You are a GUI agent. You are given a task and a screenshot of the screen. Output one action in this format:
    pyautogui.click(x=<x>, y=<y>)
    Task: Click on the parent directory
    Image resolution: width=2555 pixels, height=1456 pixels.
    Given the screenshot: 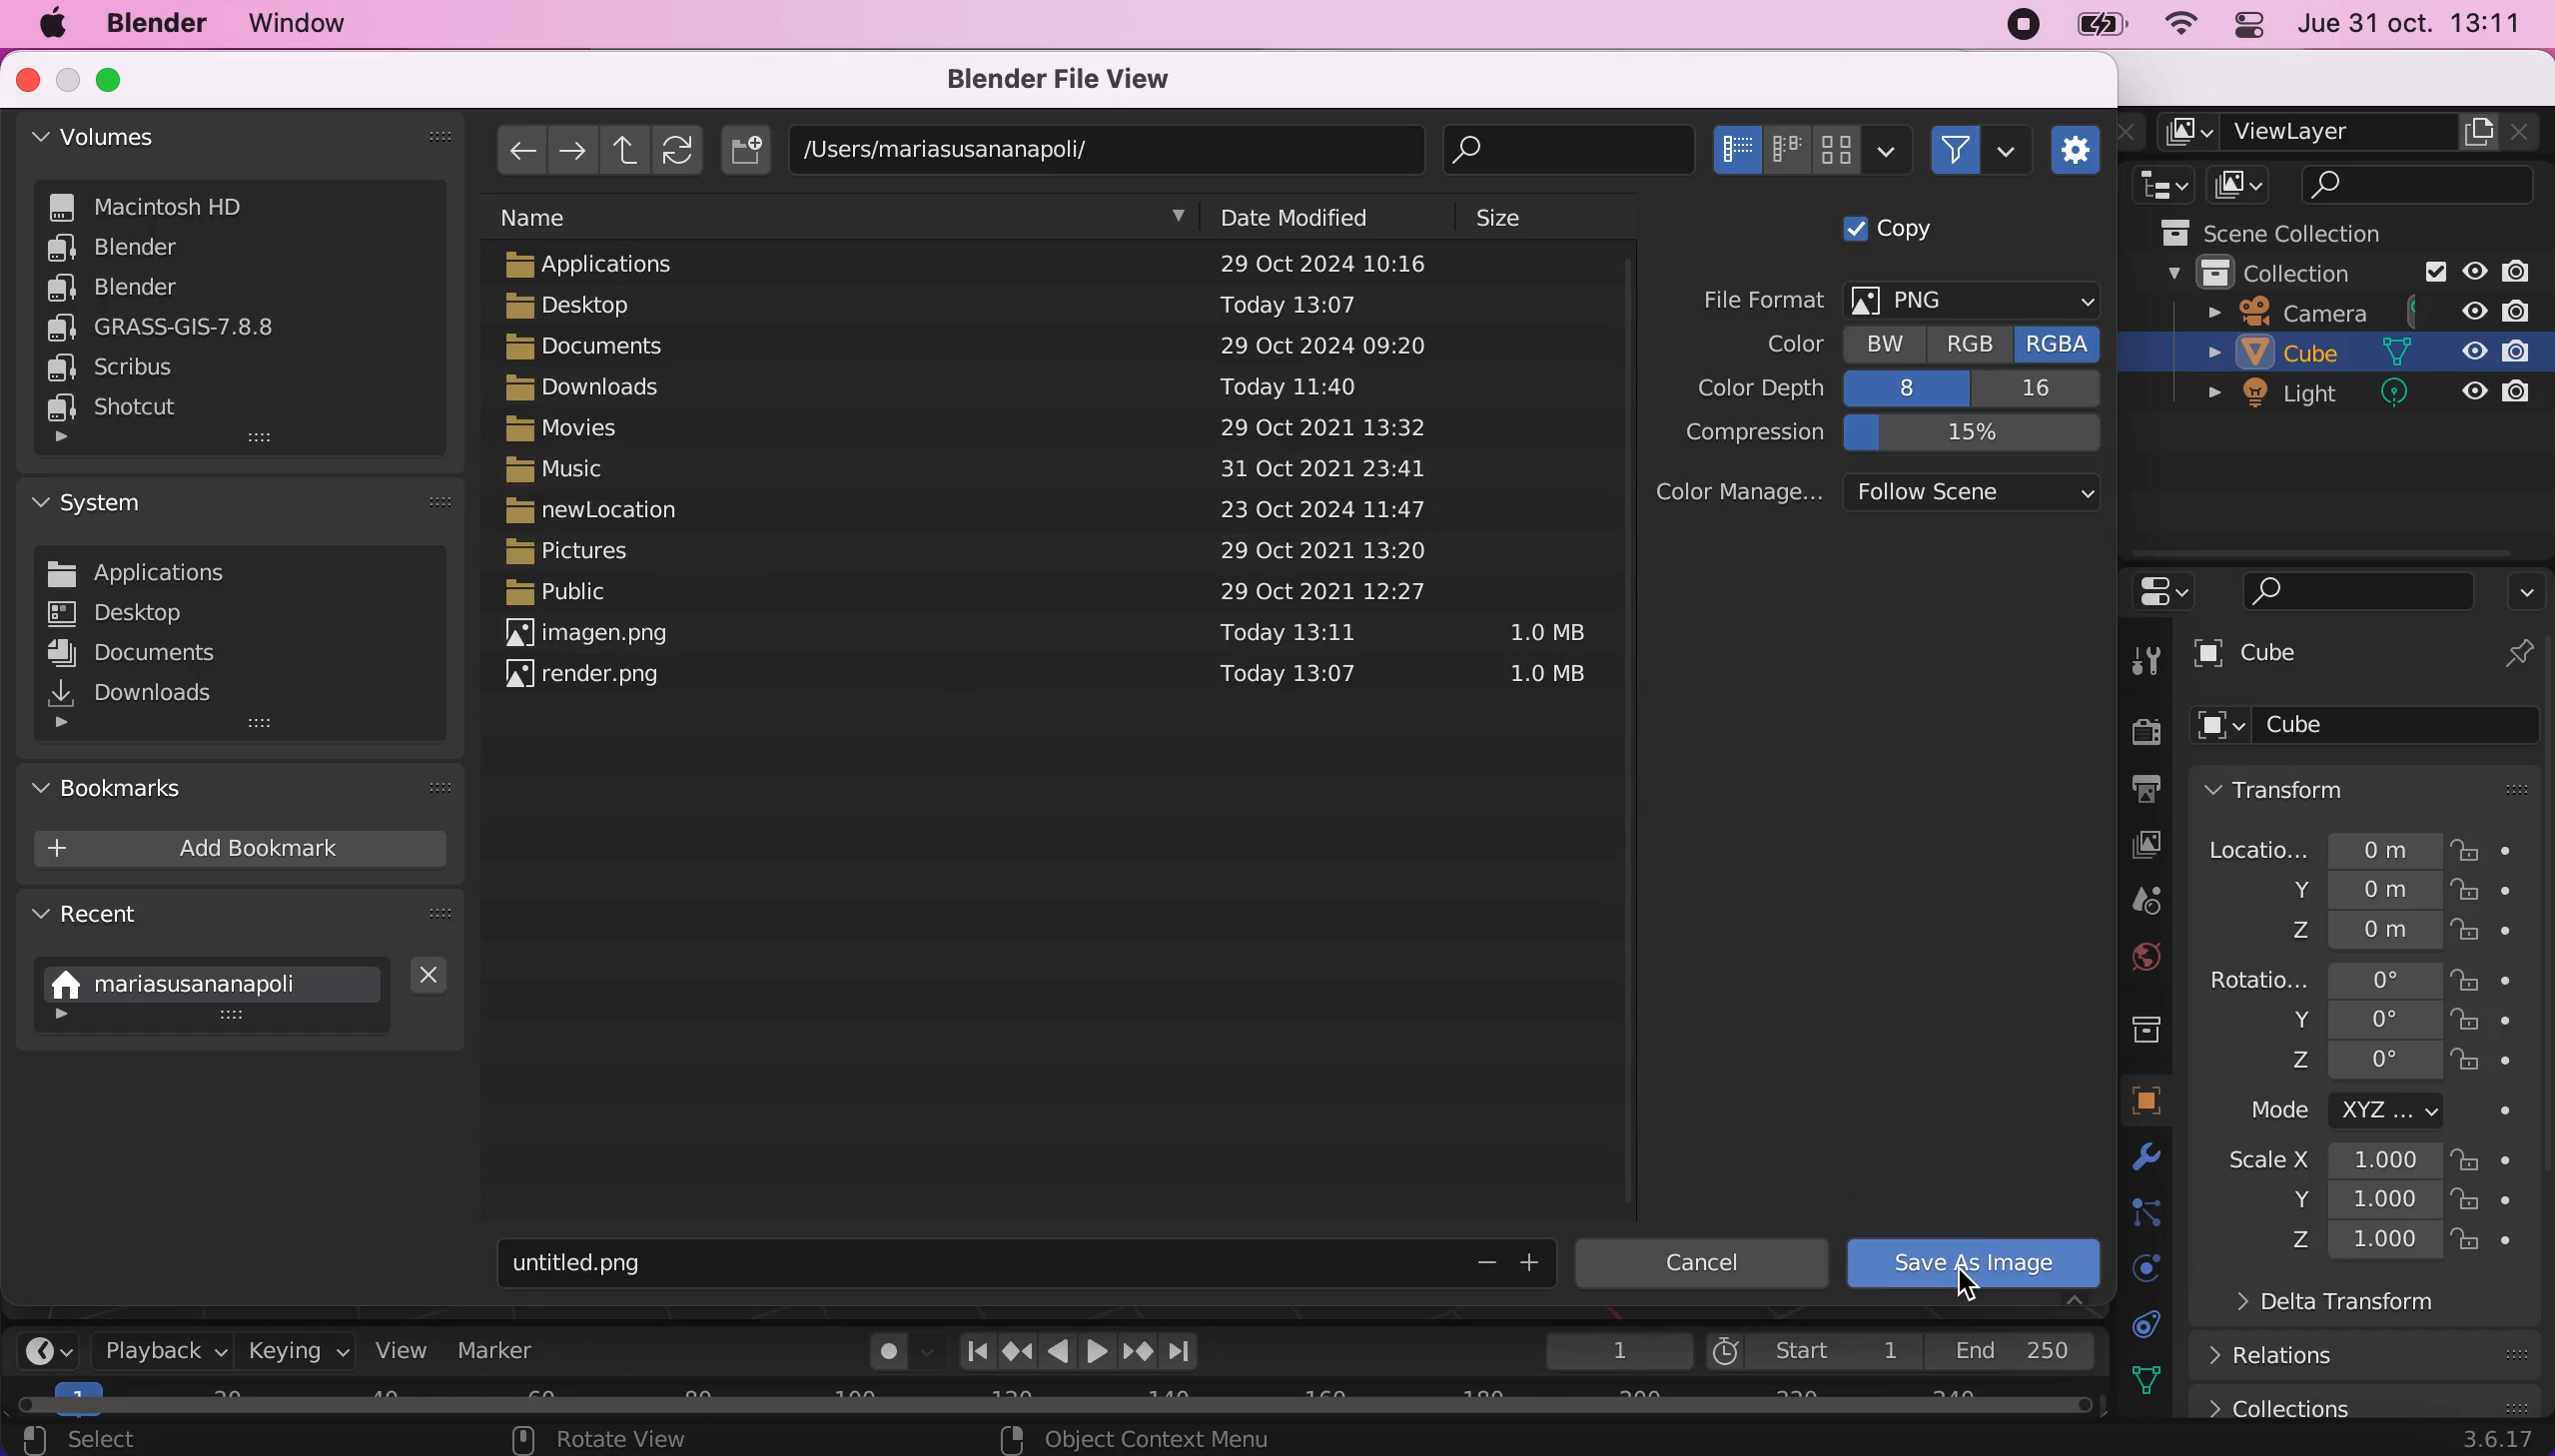 What is the action you would take?
    pyautogui.click(x=626, y=146)
    